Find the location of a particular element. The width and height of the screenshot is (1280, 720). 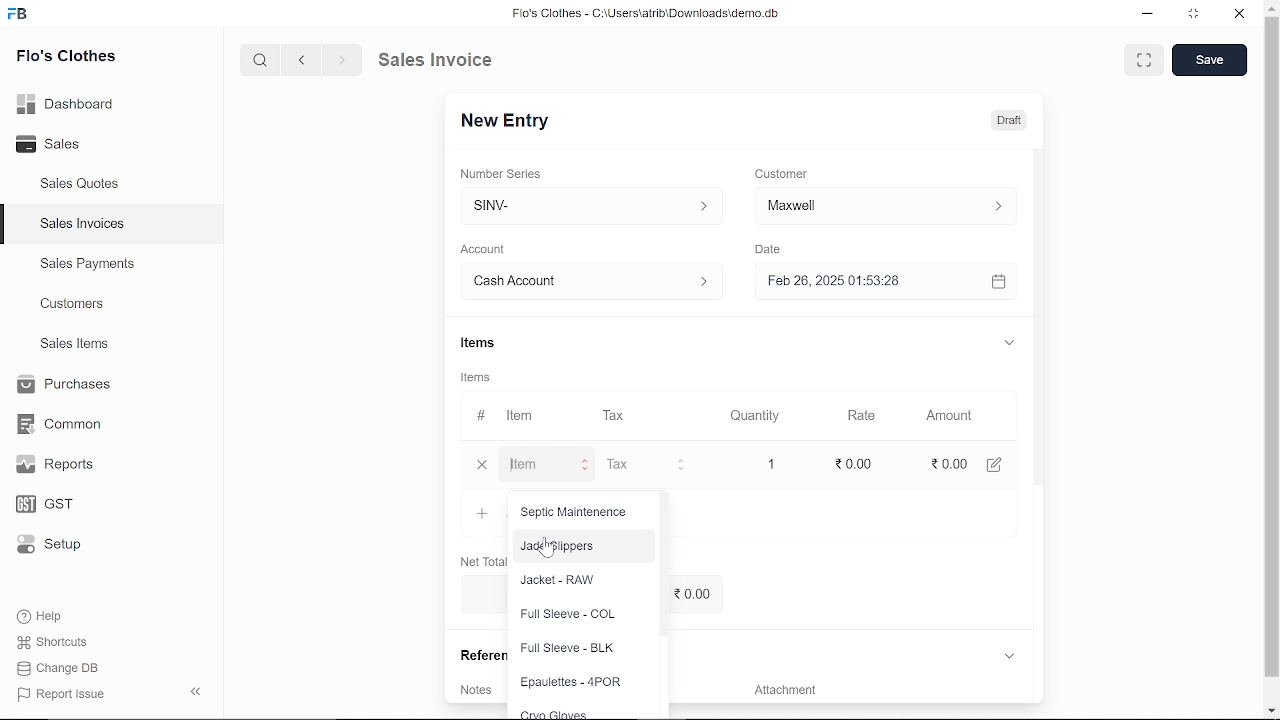

Rate is located at coordinates (863, 416).